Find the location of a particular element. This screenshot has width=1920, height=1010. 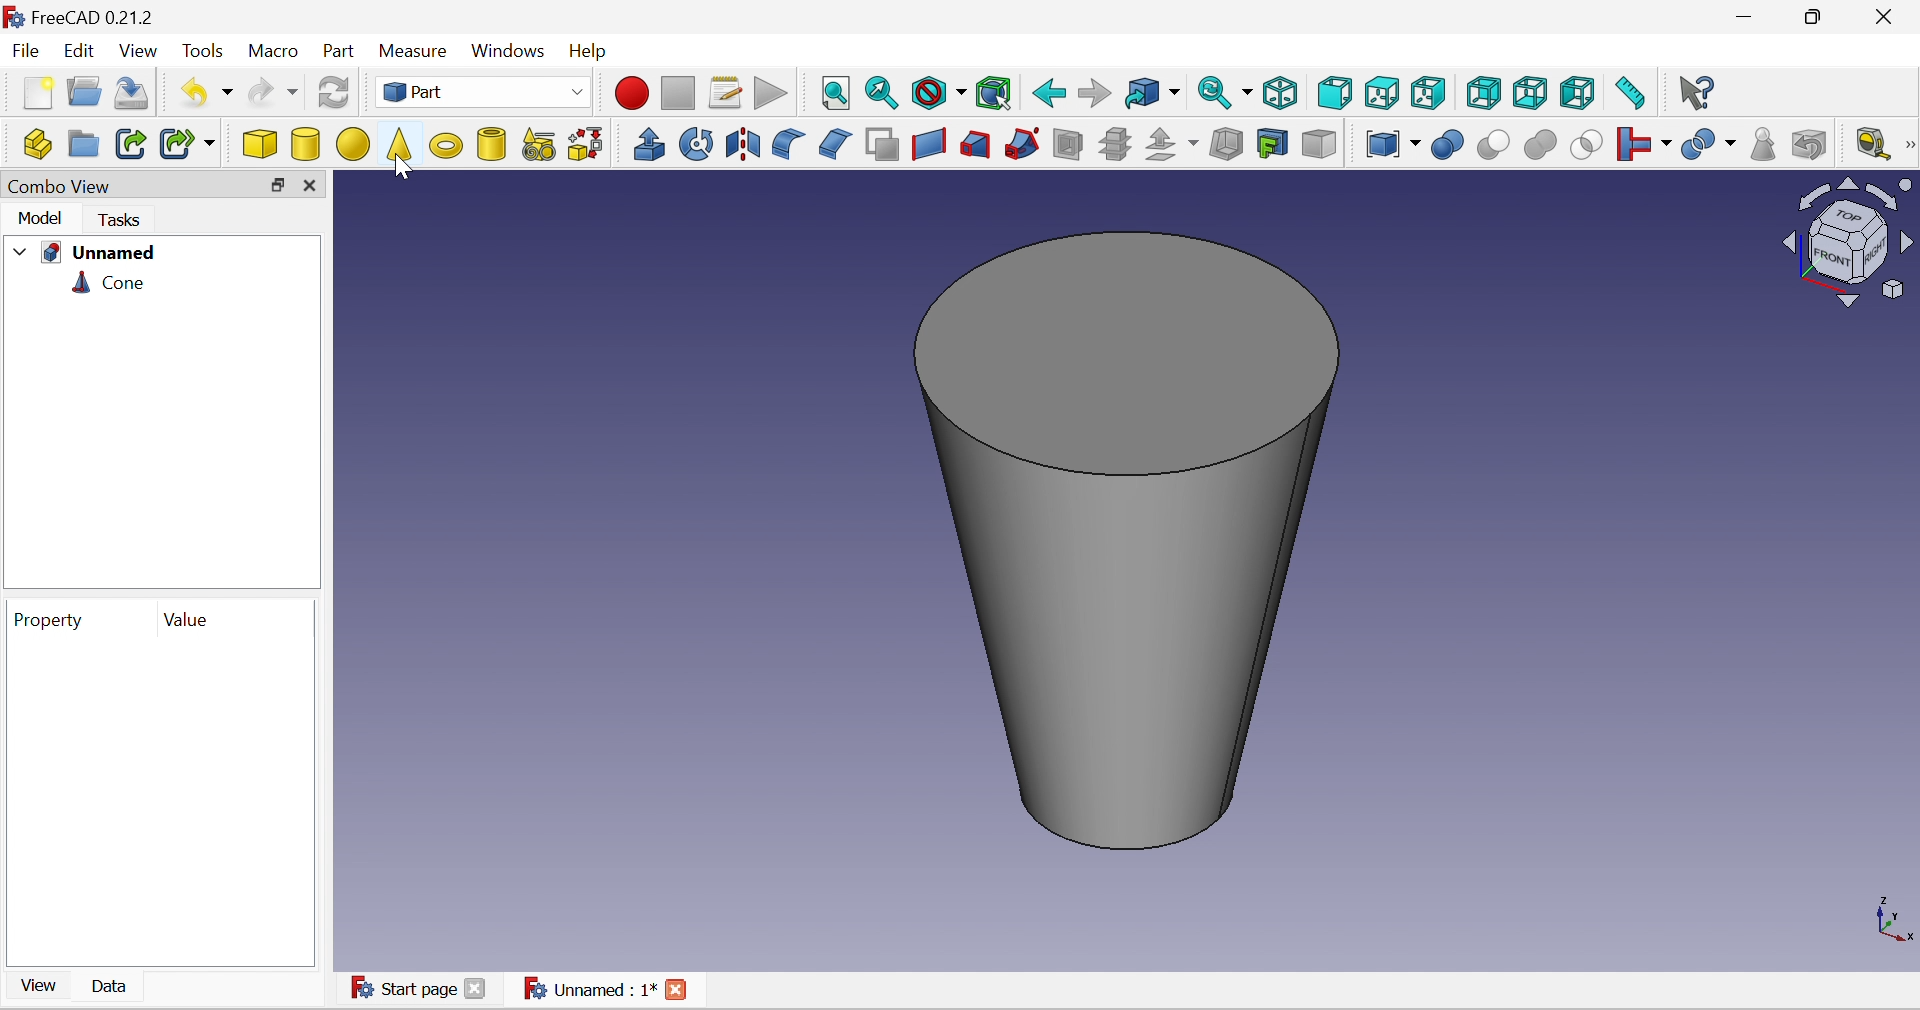

Defeaturing is located at coordinates (1807, 145).